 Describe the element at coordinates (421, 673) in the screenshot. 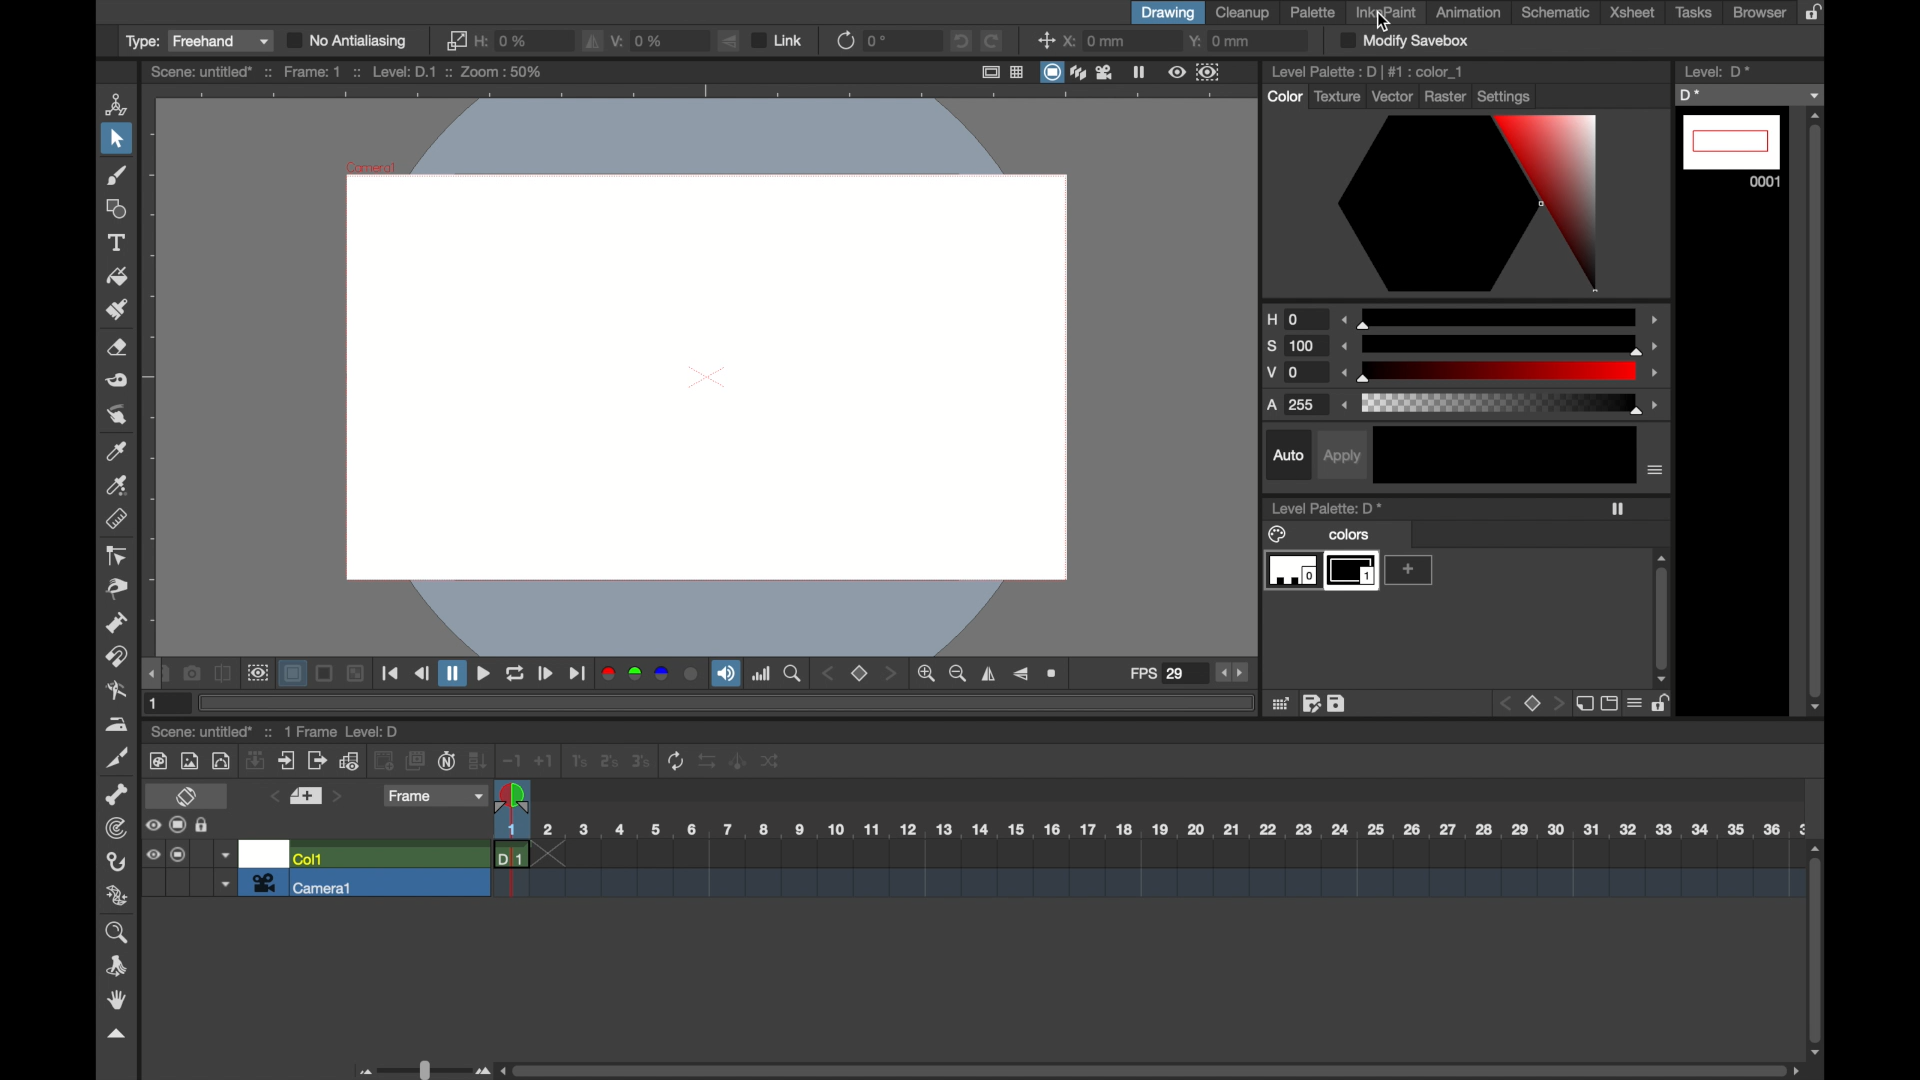

I see `previous frame` at that location.